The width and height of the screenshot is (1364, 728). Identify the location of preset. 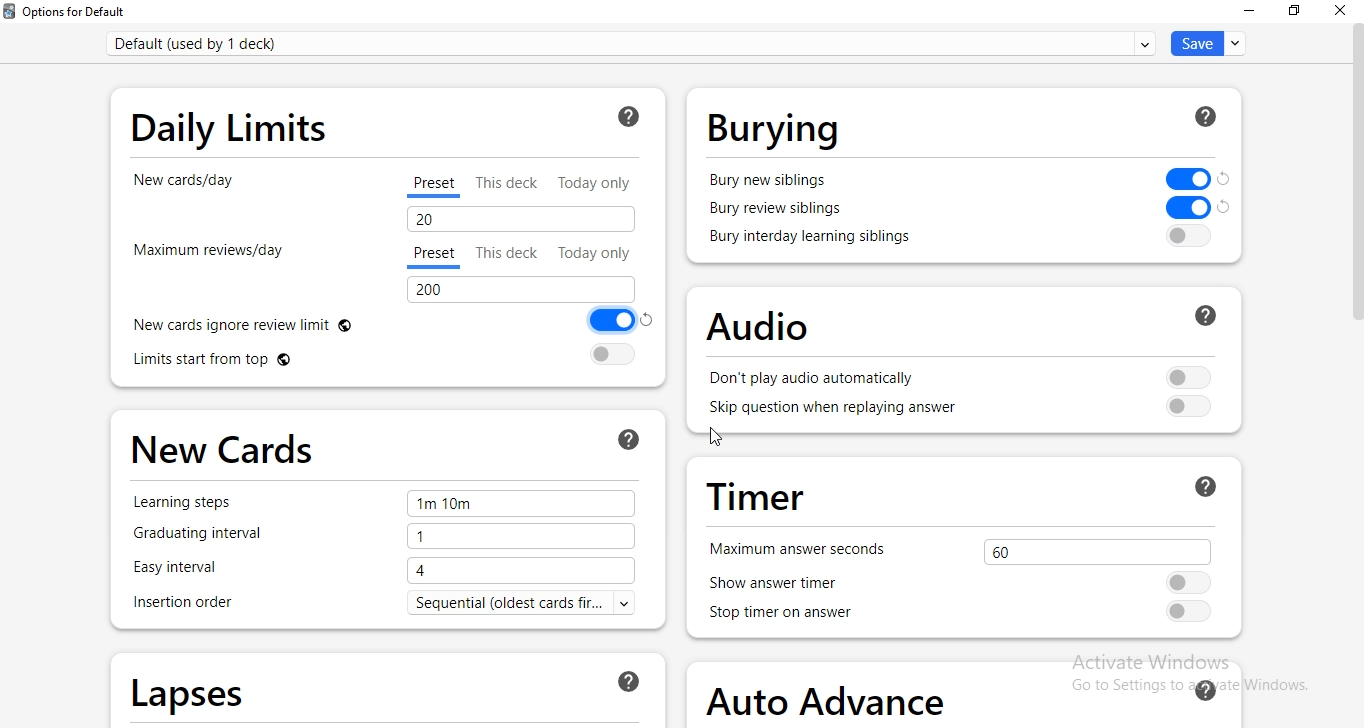
(437, 187).